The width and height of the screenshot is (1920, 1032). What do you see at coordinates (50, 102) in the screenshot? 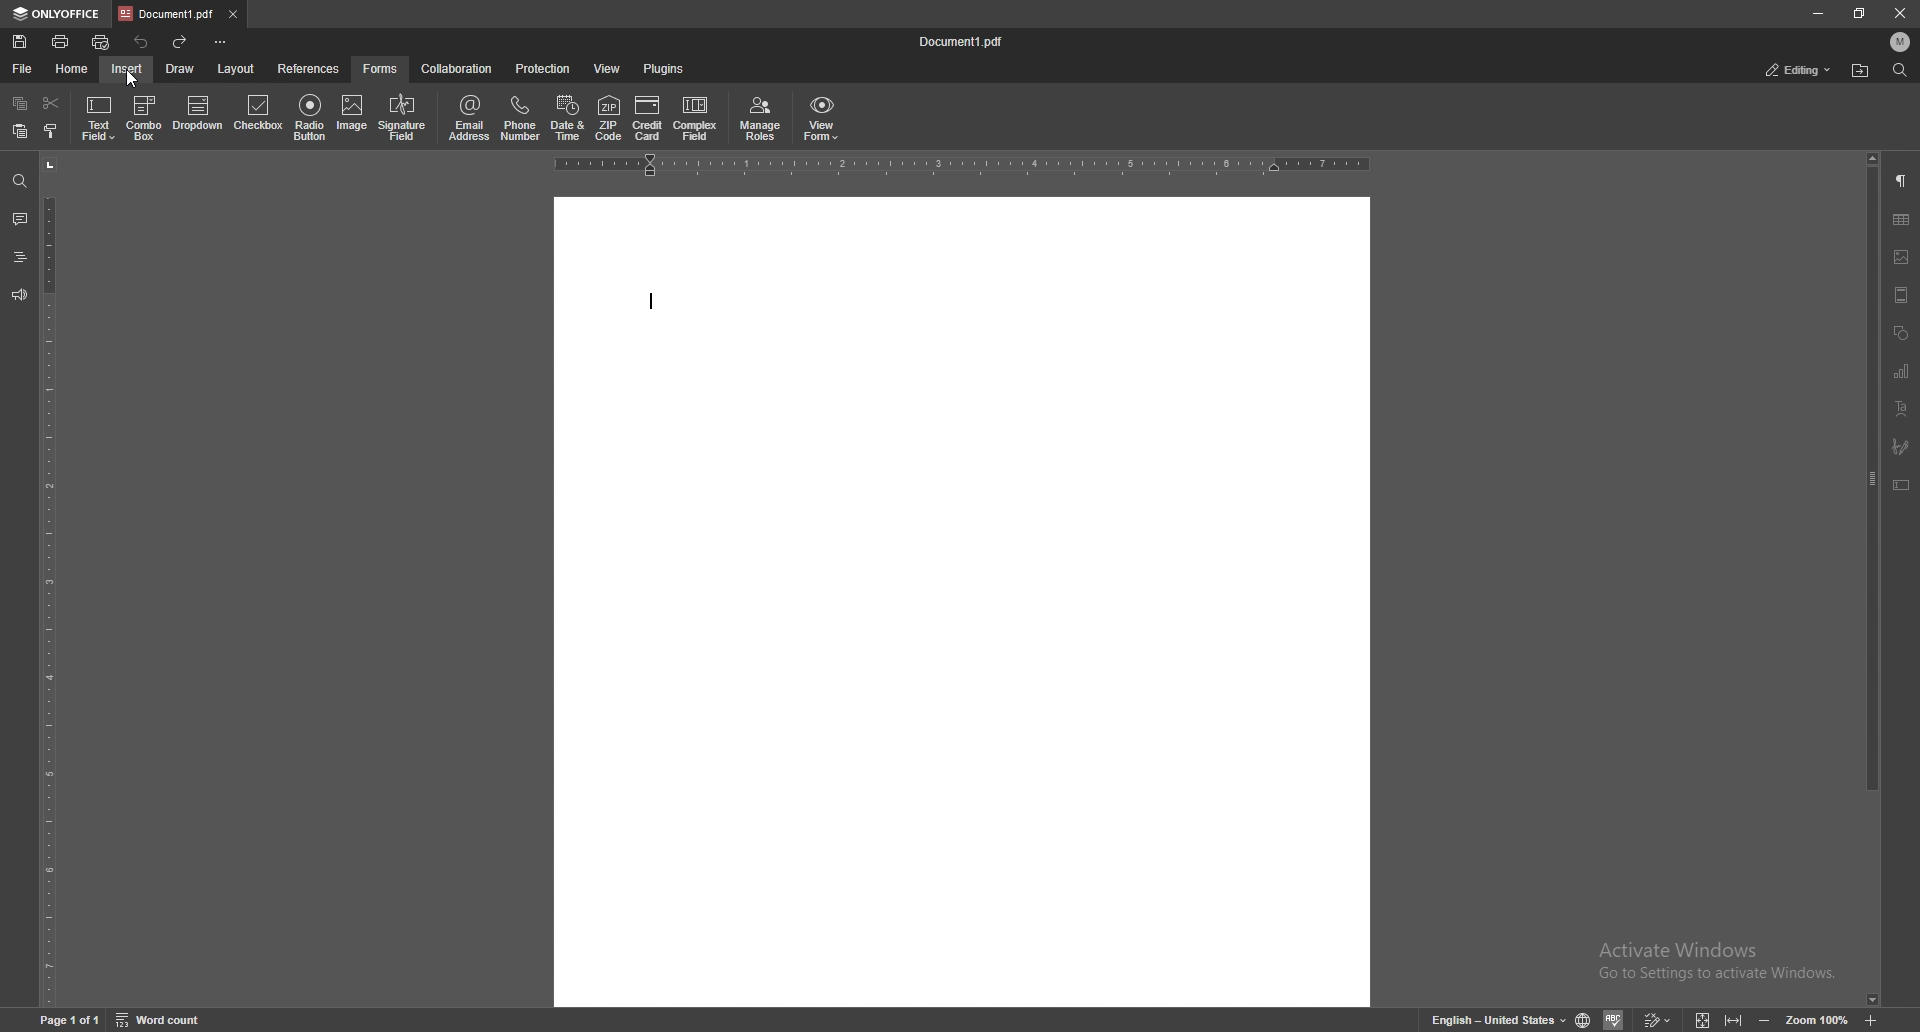
I see `cut` at bounding box center [50, 102].